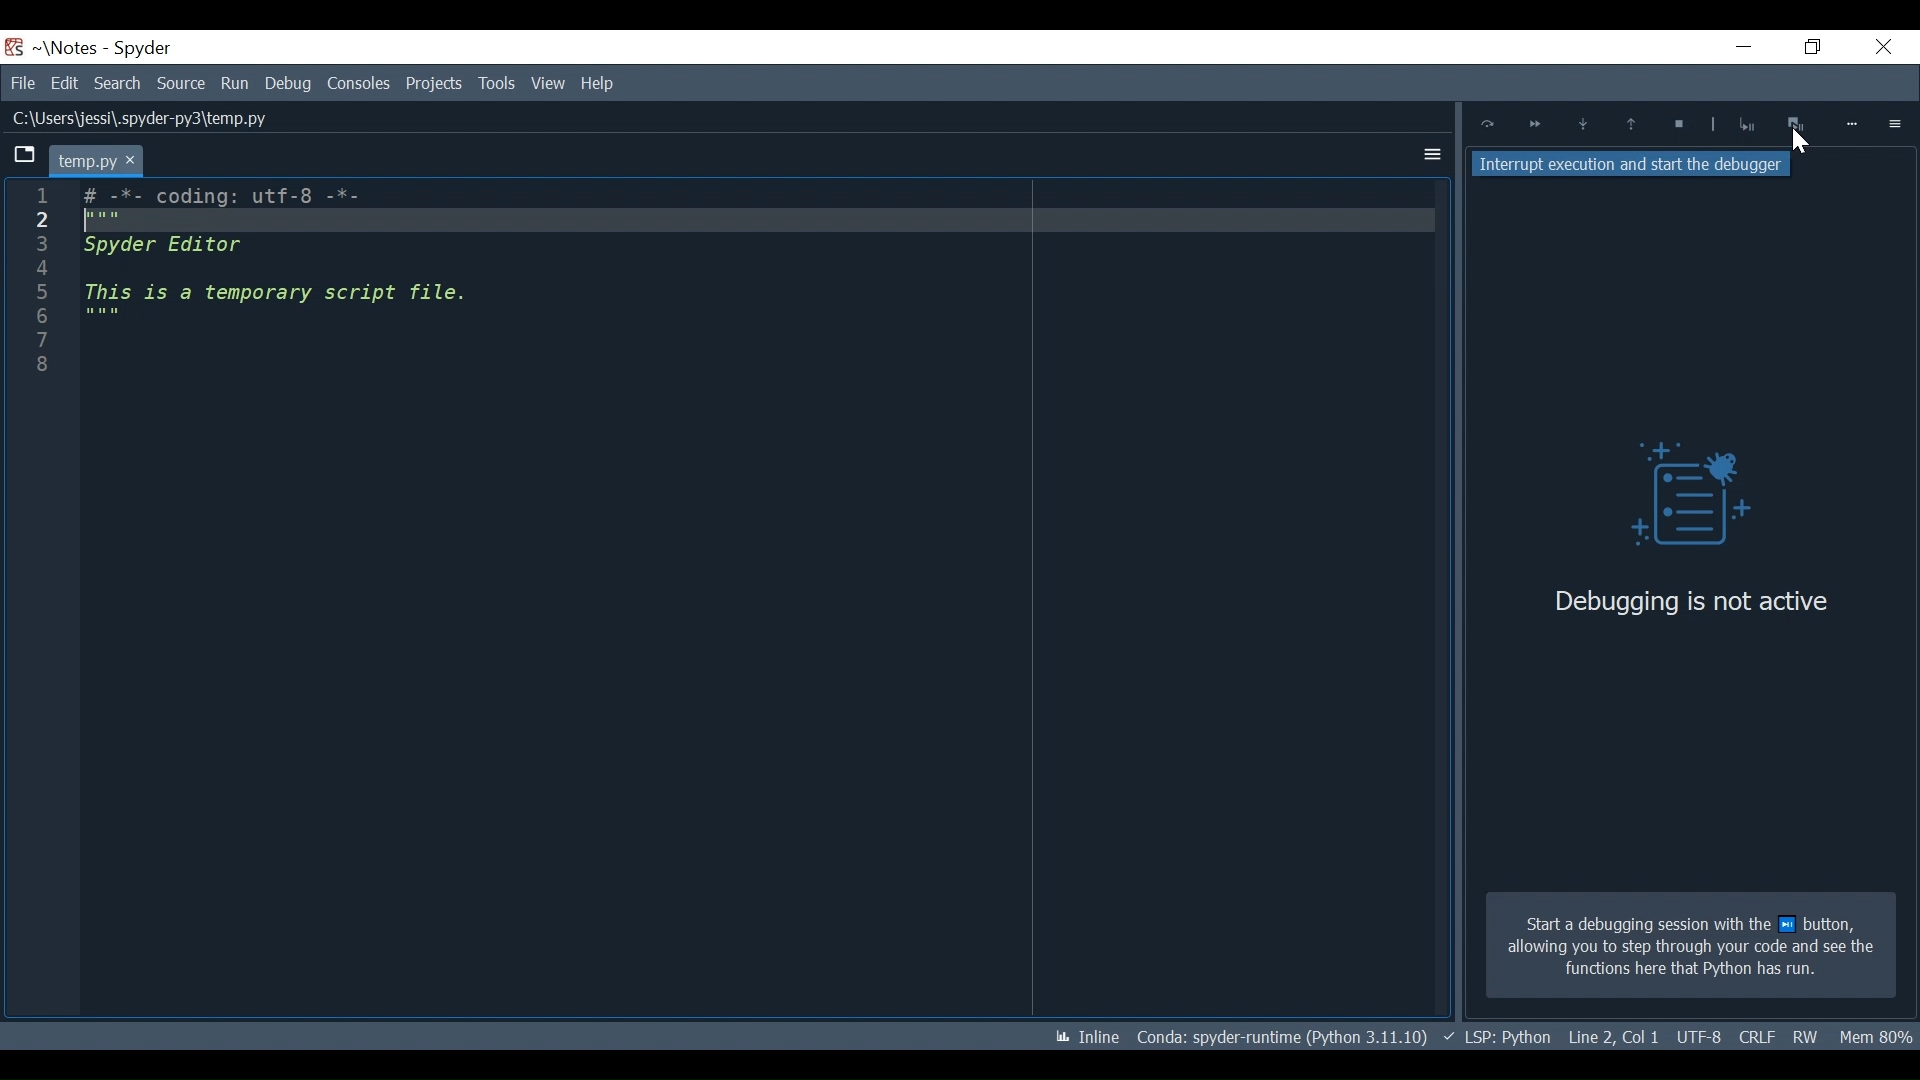 Image resolution: width=1920 pixels, height=1080 pixels. Describe the element at coordinates (136, 119) in the screenshot. I see `File Path` at that location.